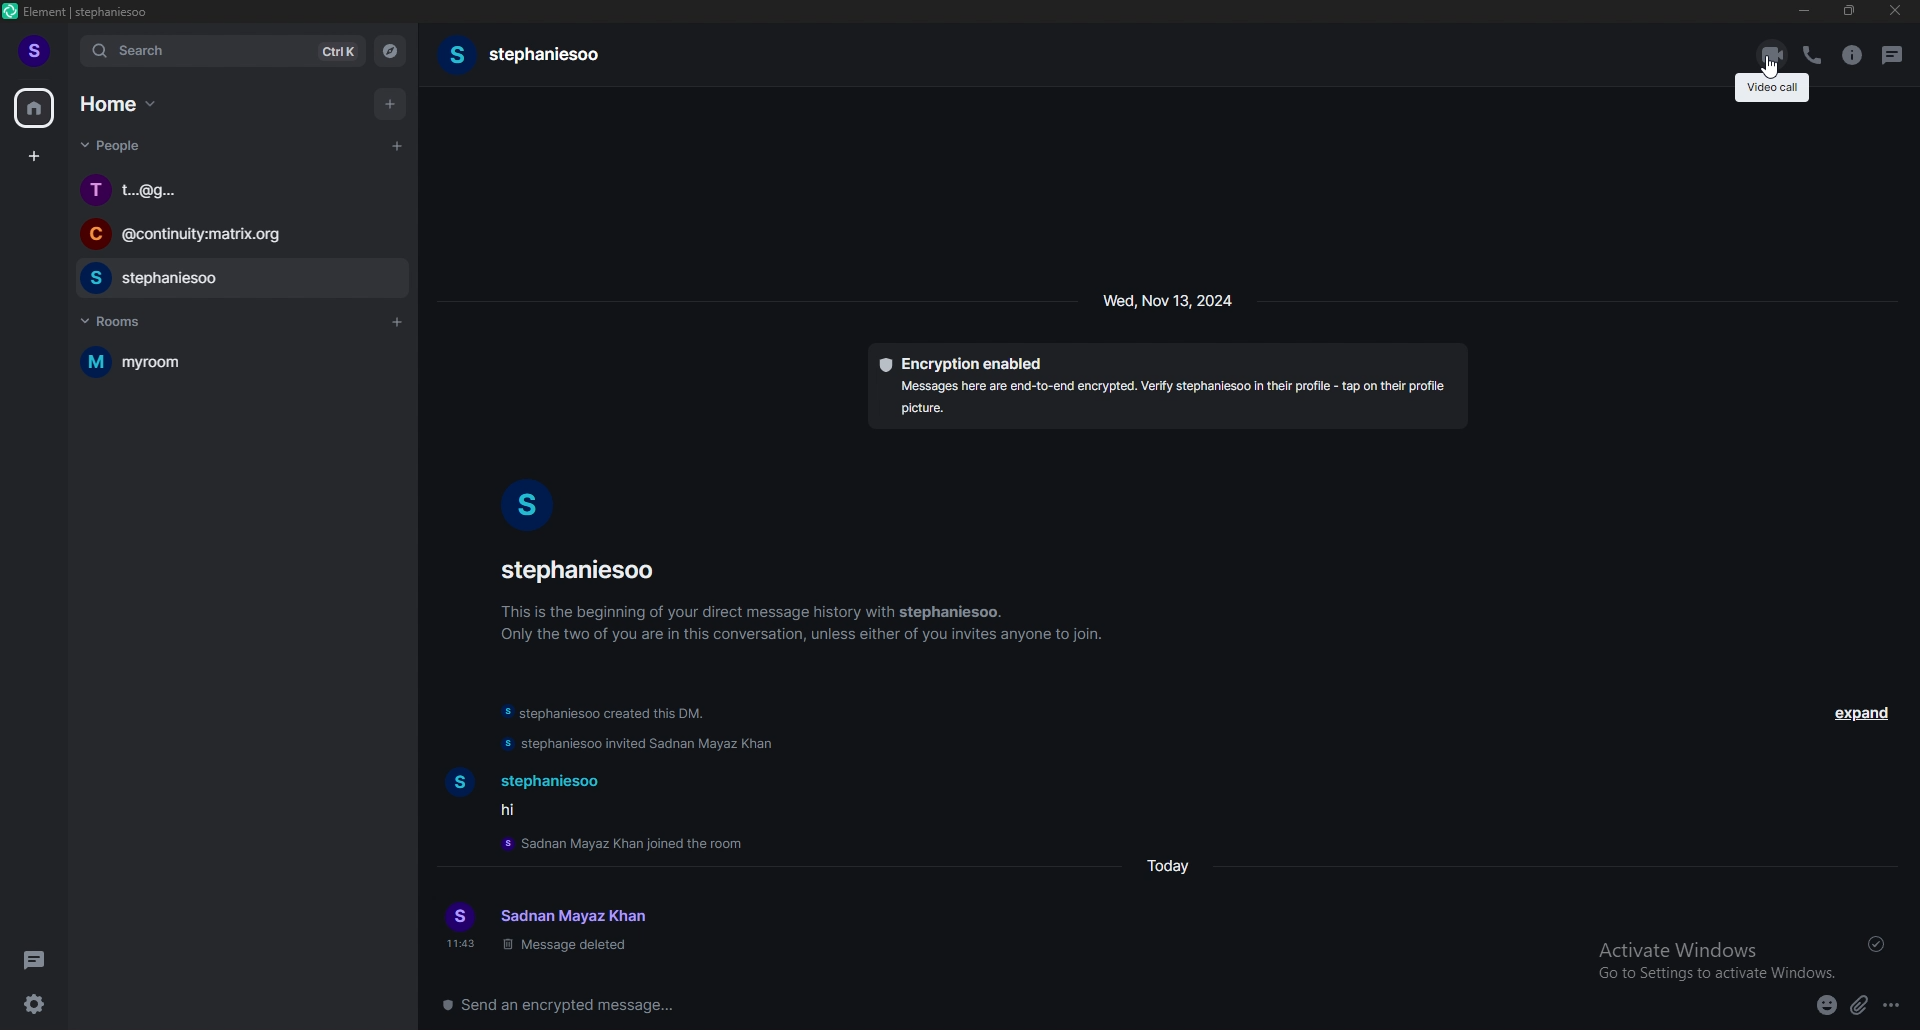  Describe the element at coordinates (33, 156) in the screenshot. I see `create space` at that location.